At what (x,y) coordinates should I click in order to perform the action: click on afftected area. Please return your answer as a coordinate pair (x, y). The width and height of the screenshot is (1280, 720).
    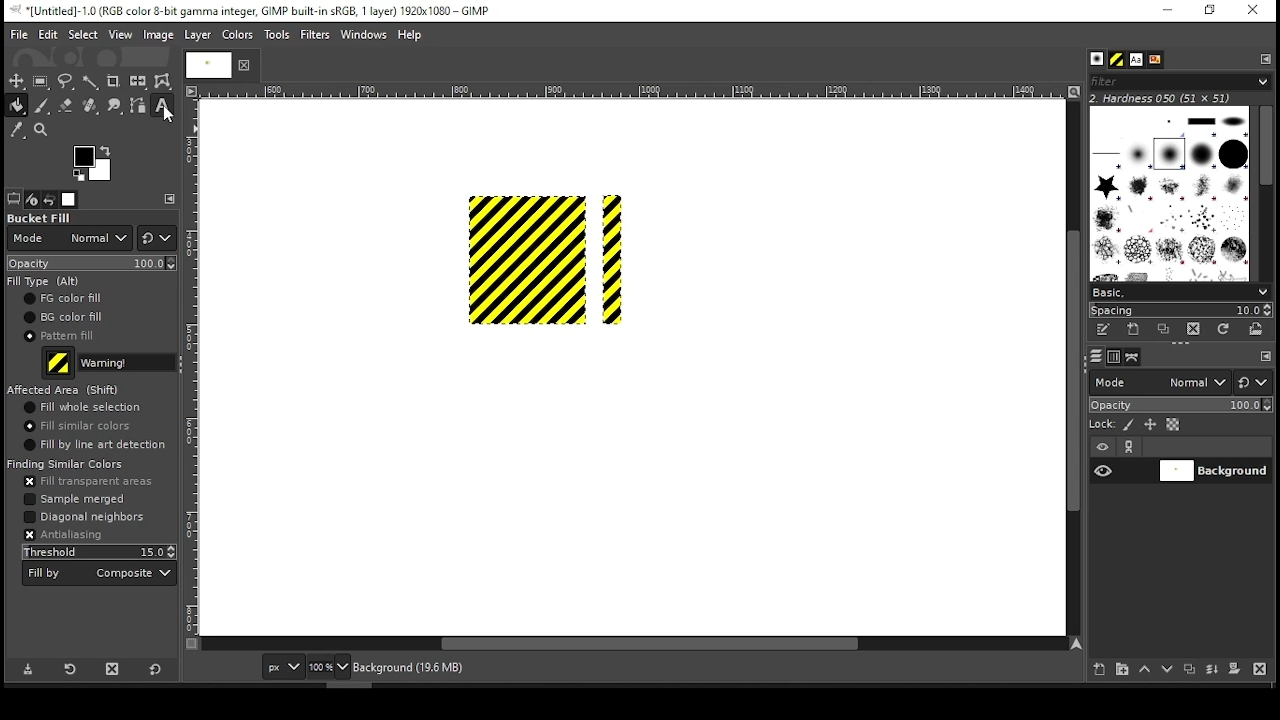
    Looking at the image, I should click on (66, 390).